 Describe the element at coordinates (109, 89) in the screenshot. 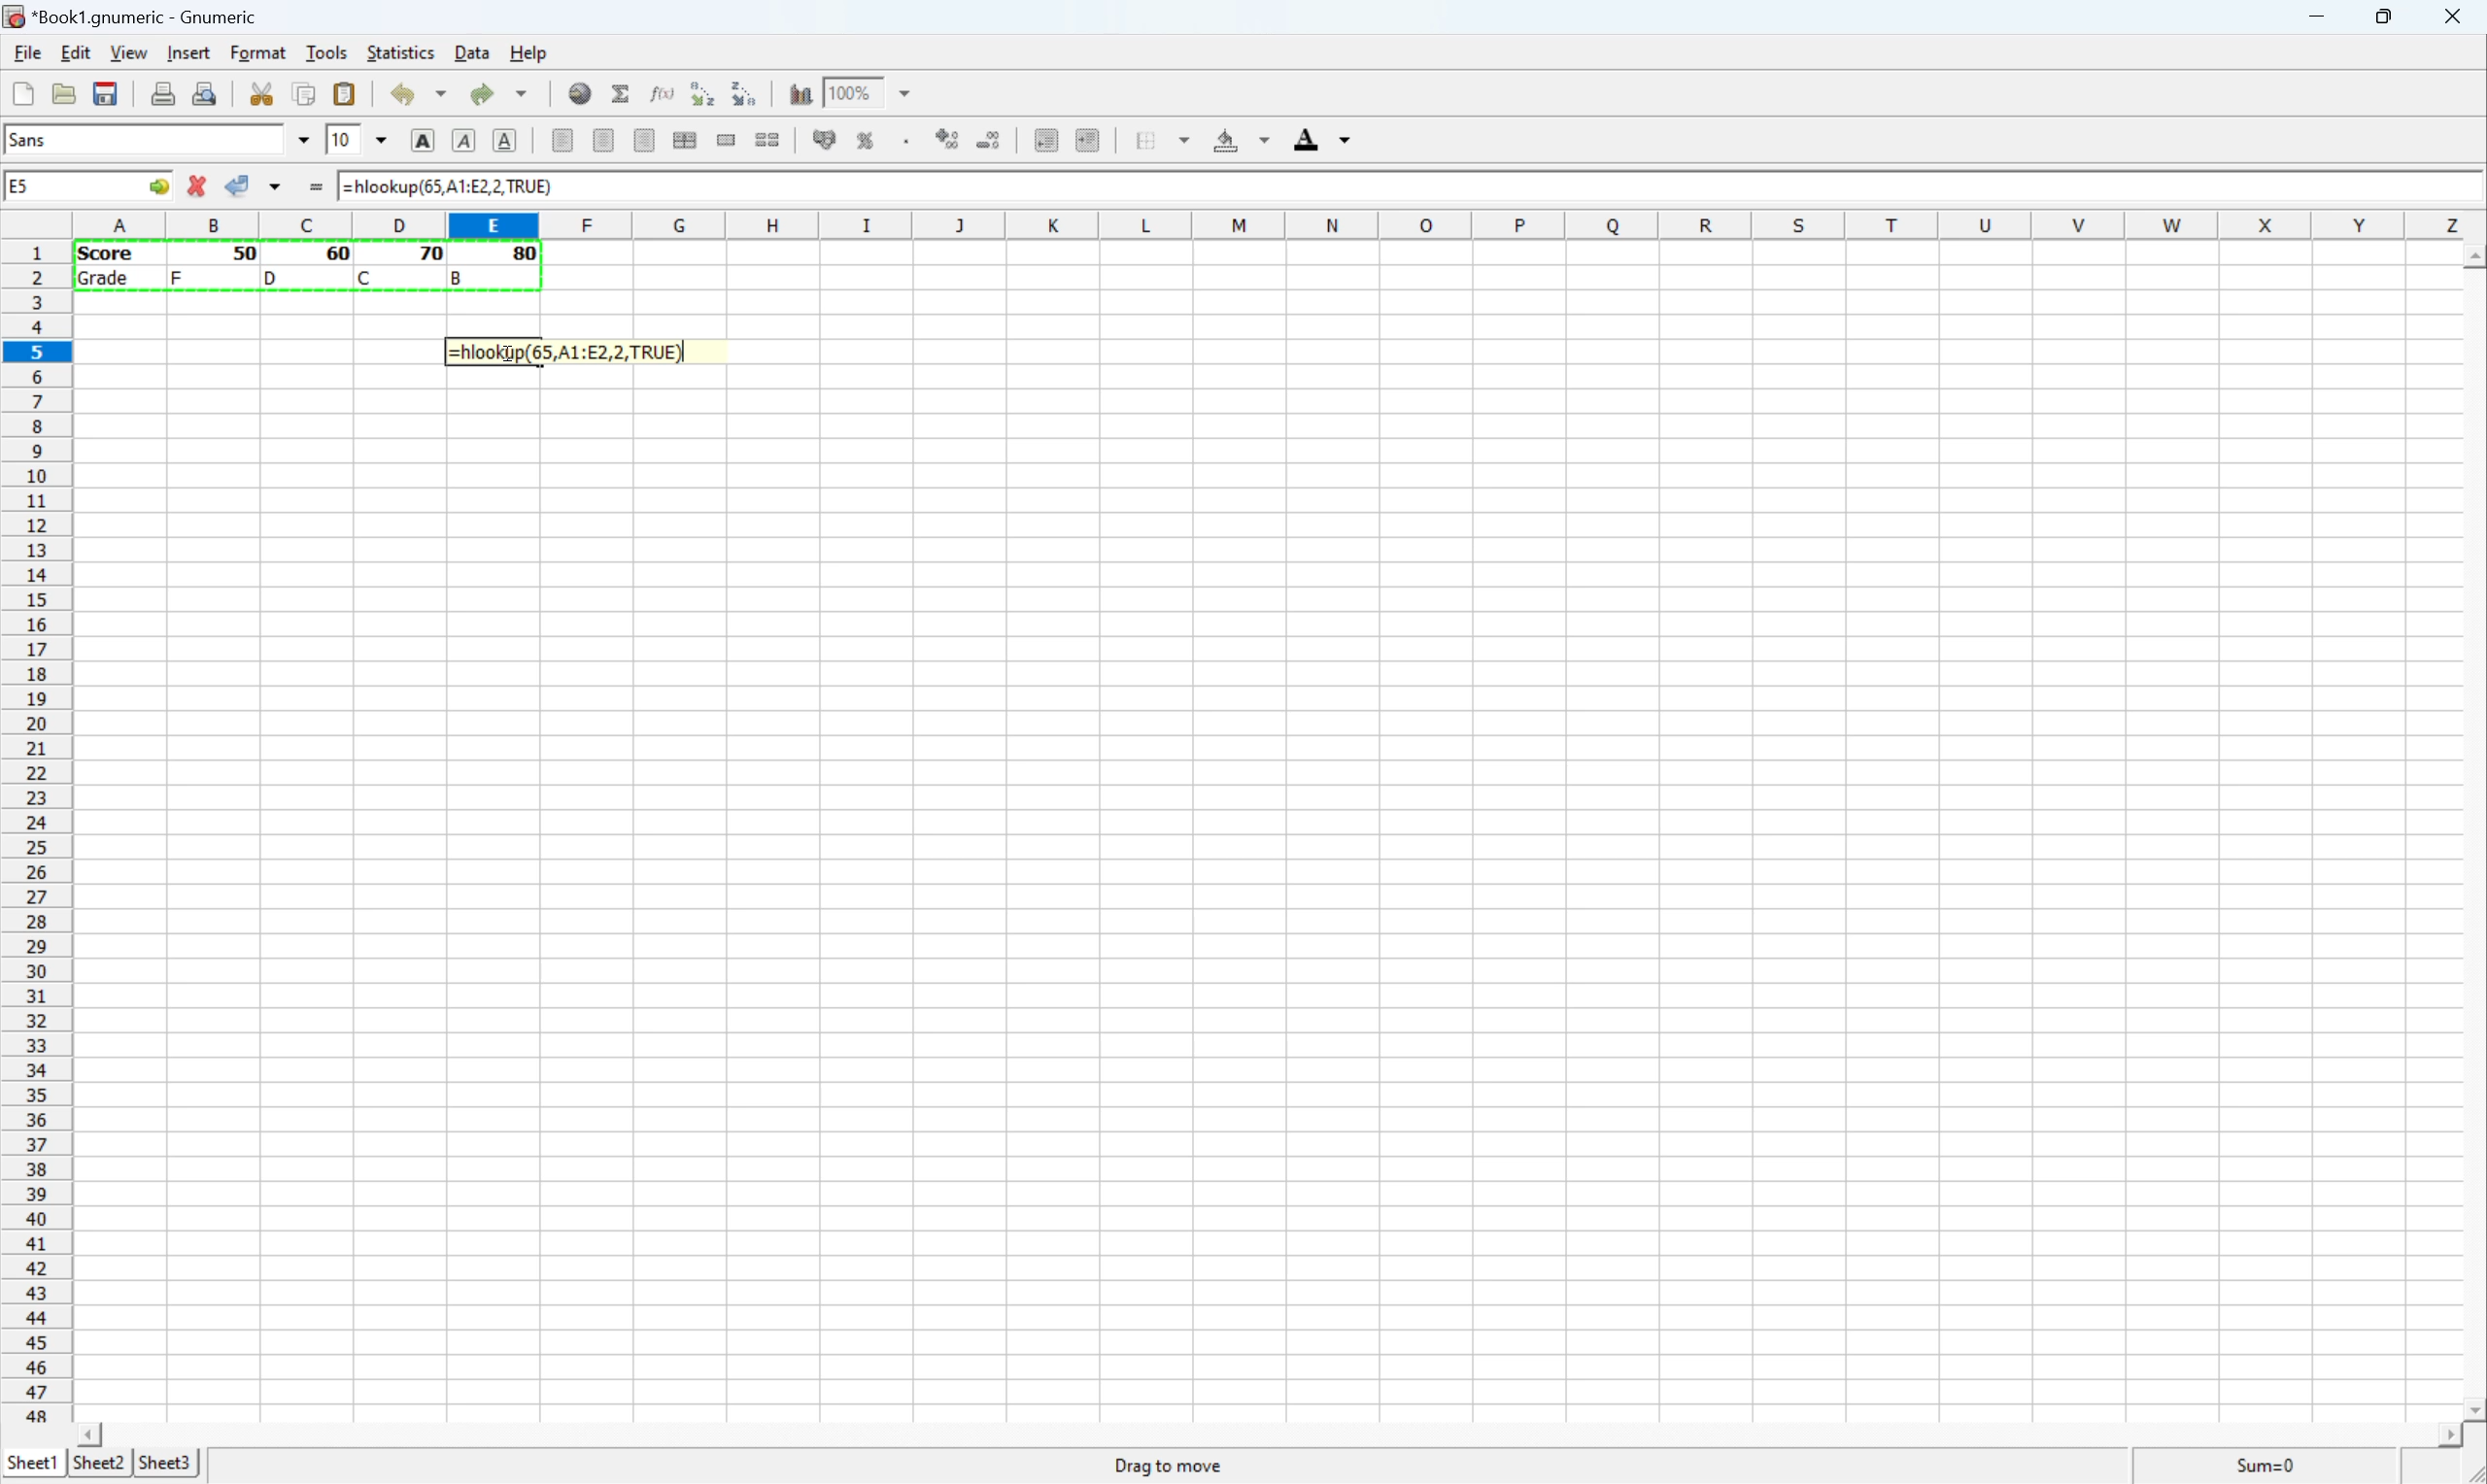

I see `Save a workbook` at that location.